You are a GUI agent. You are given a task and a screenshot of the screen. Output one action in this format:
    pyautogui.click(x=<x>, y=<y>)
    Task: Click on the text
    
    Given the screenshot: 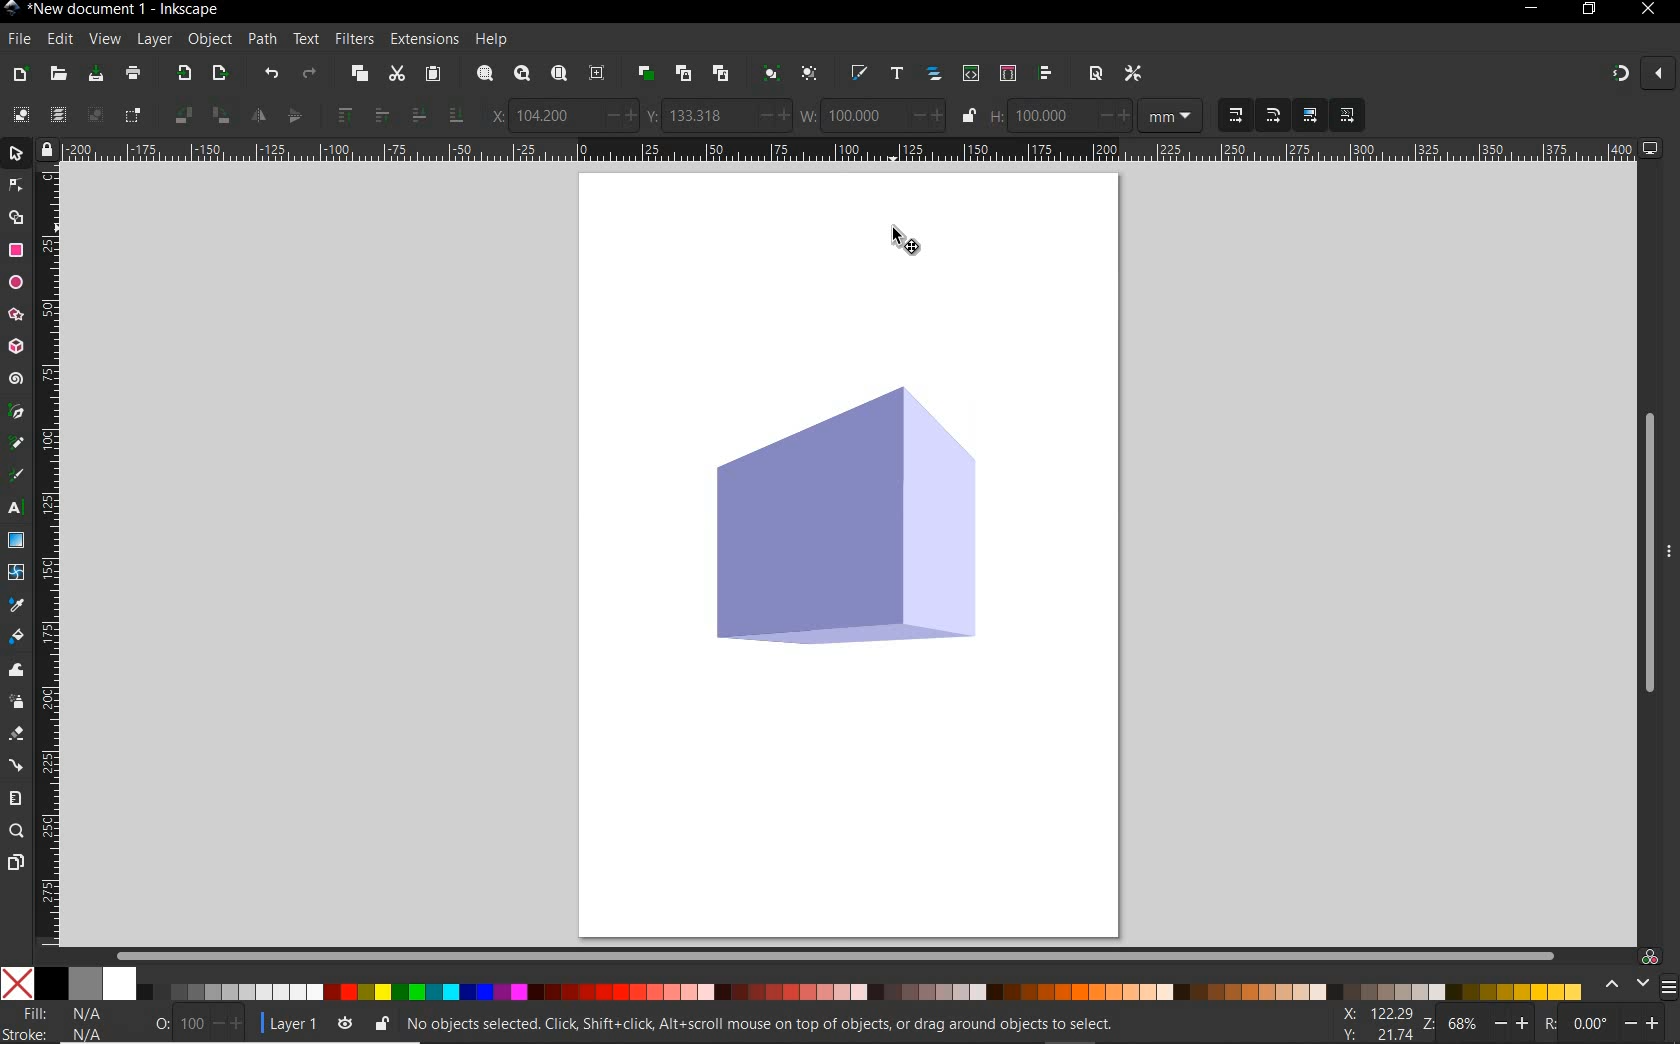 What is the action you would take?
    pyautogui.click(x=306, y=38)
    